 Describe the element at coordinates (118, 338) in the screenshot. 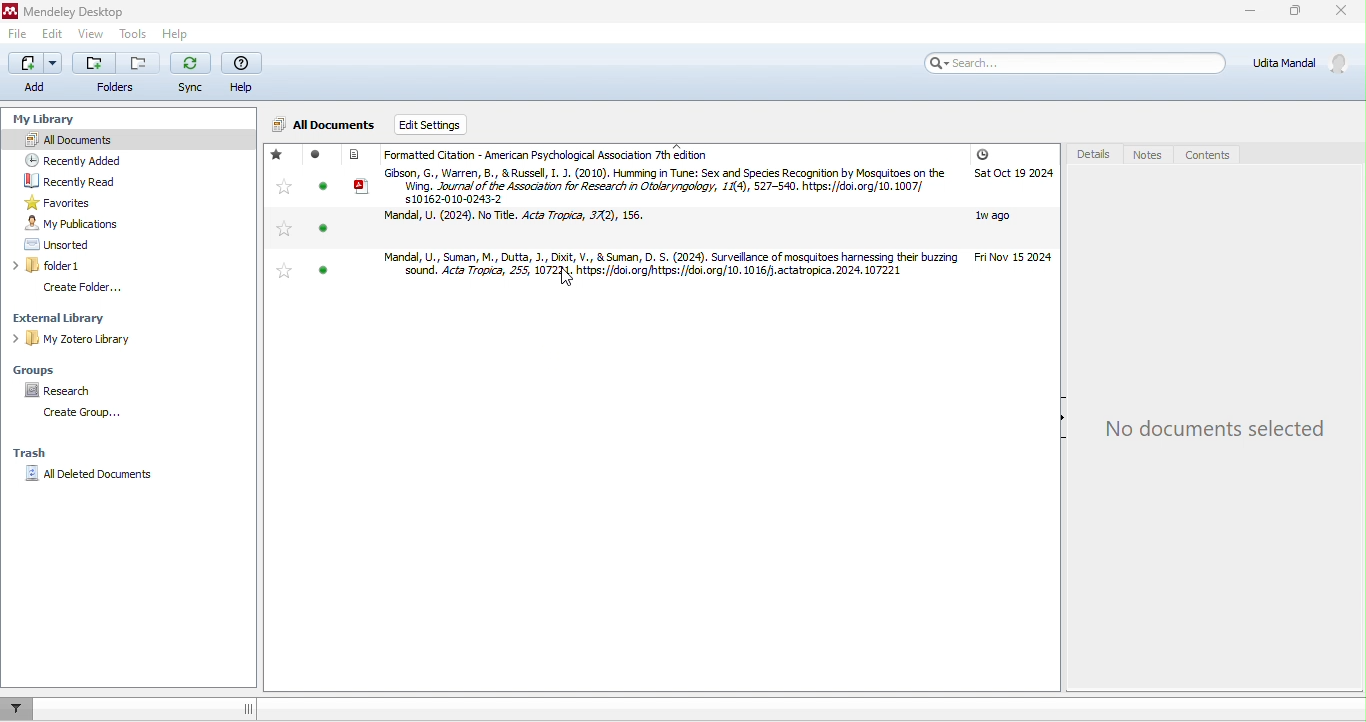

I see `my zotero library` at that location.